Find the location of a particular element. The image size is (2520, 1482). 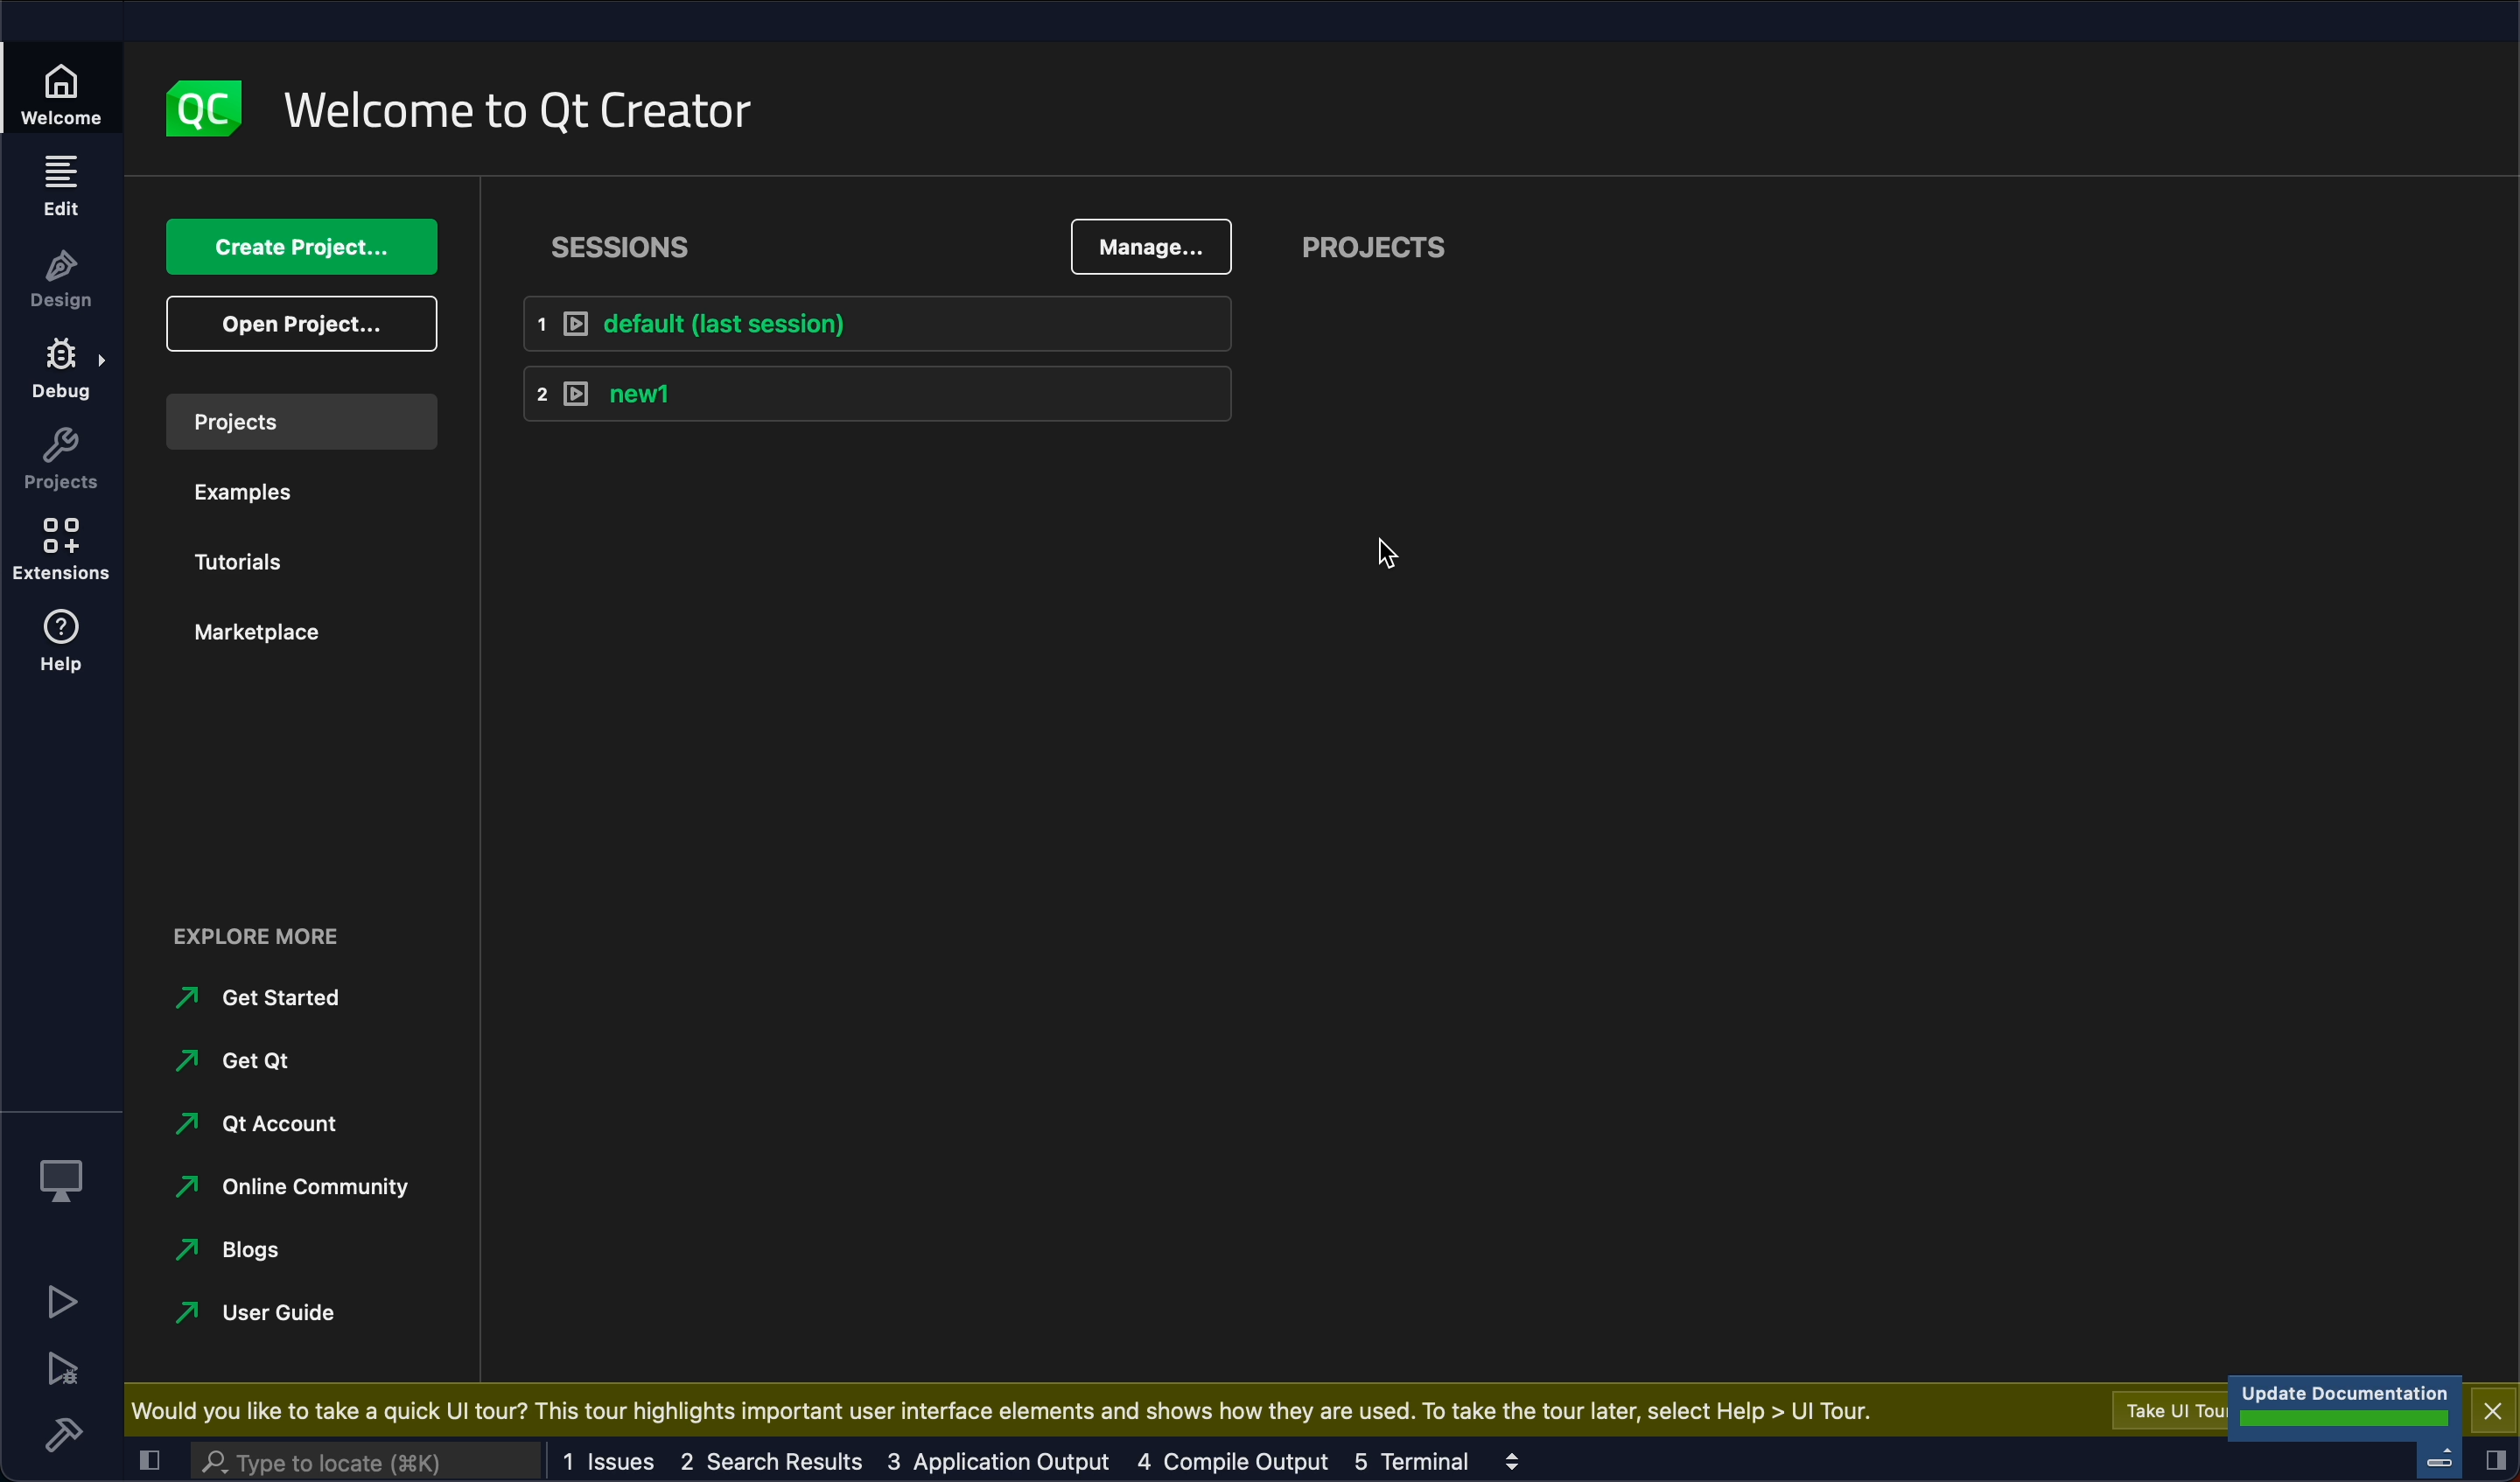

project is located at coordinates (1371, 249).